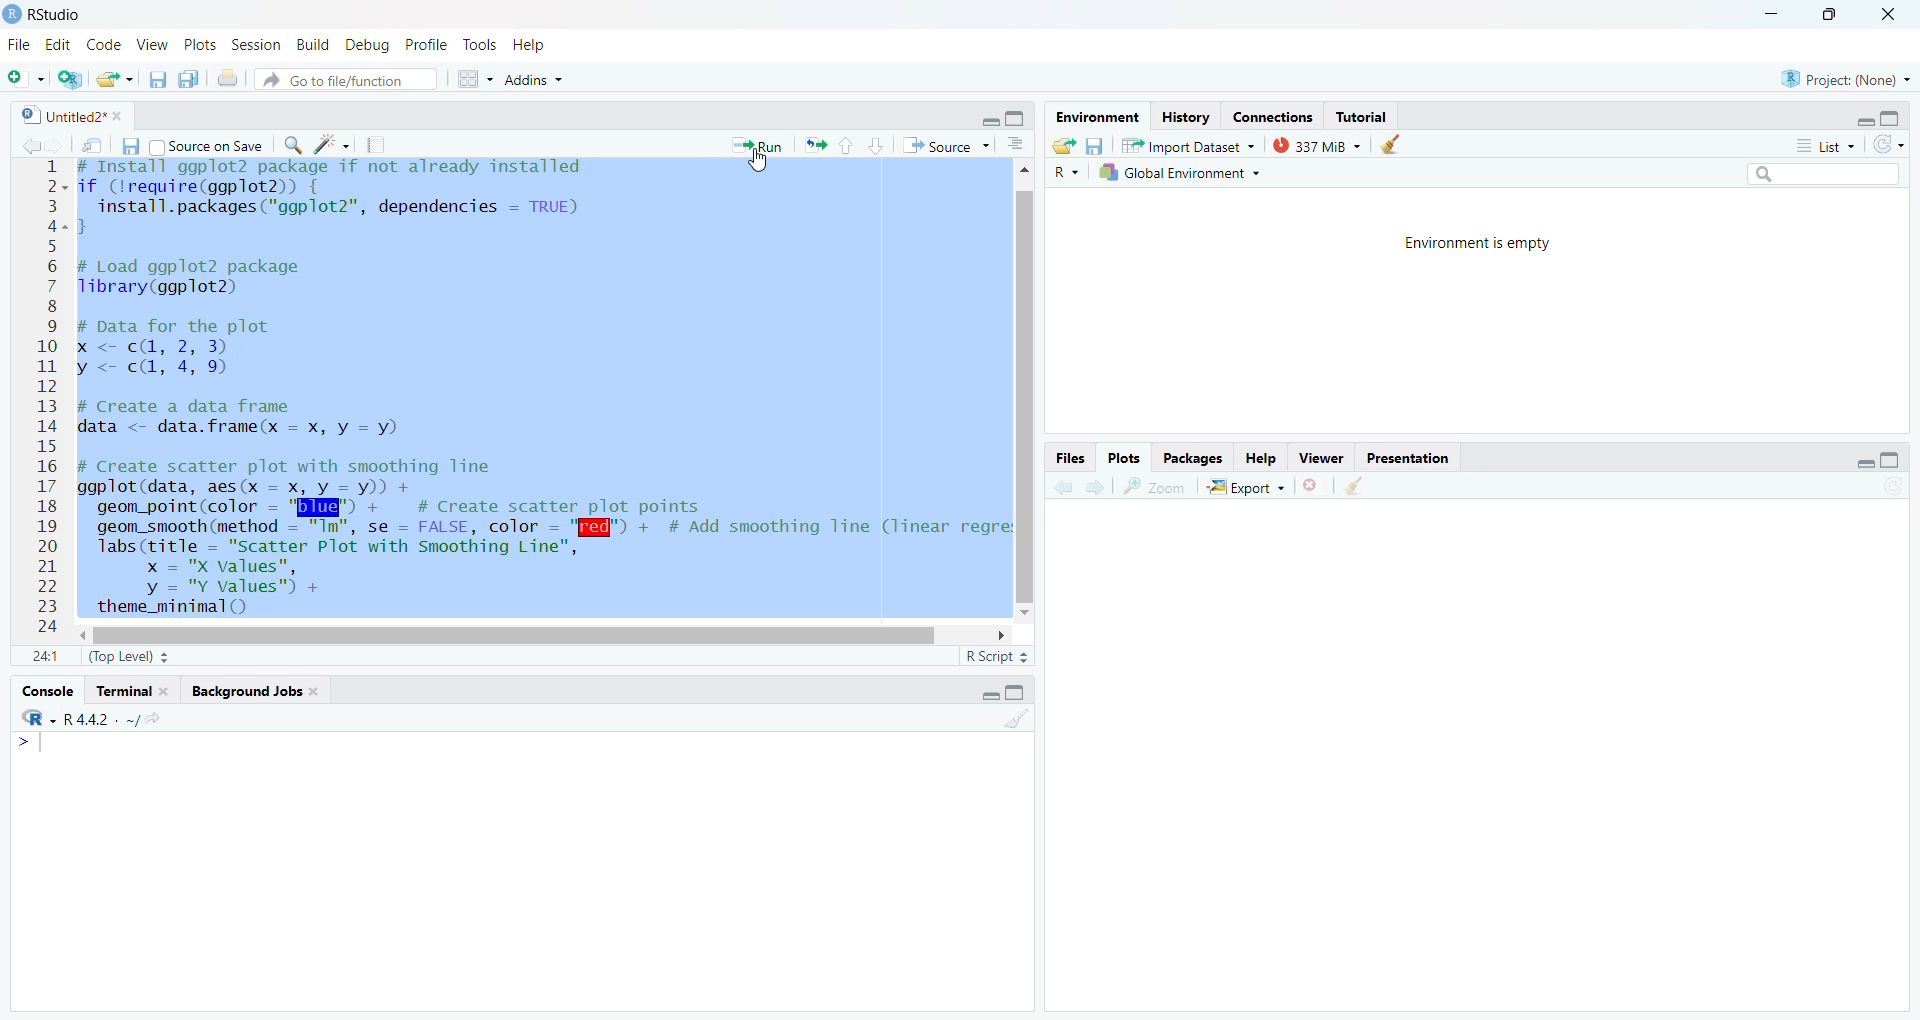  Describe the element at coordinates (1834, 176) in the screenshot. I see `search bar` at that location.